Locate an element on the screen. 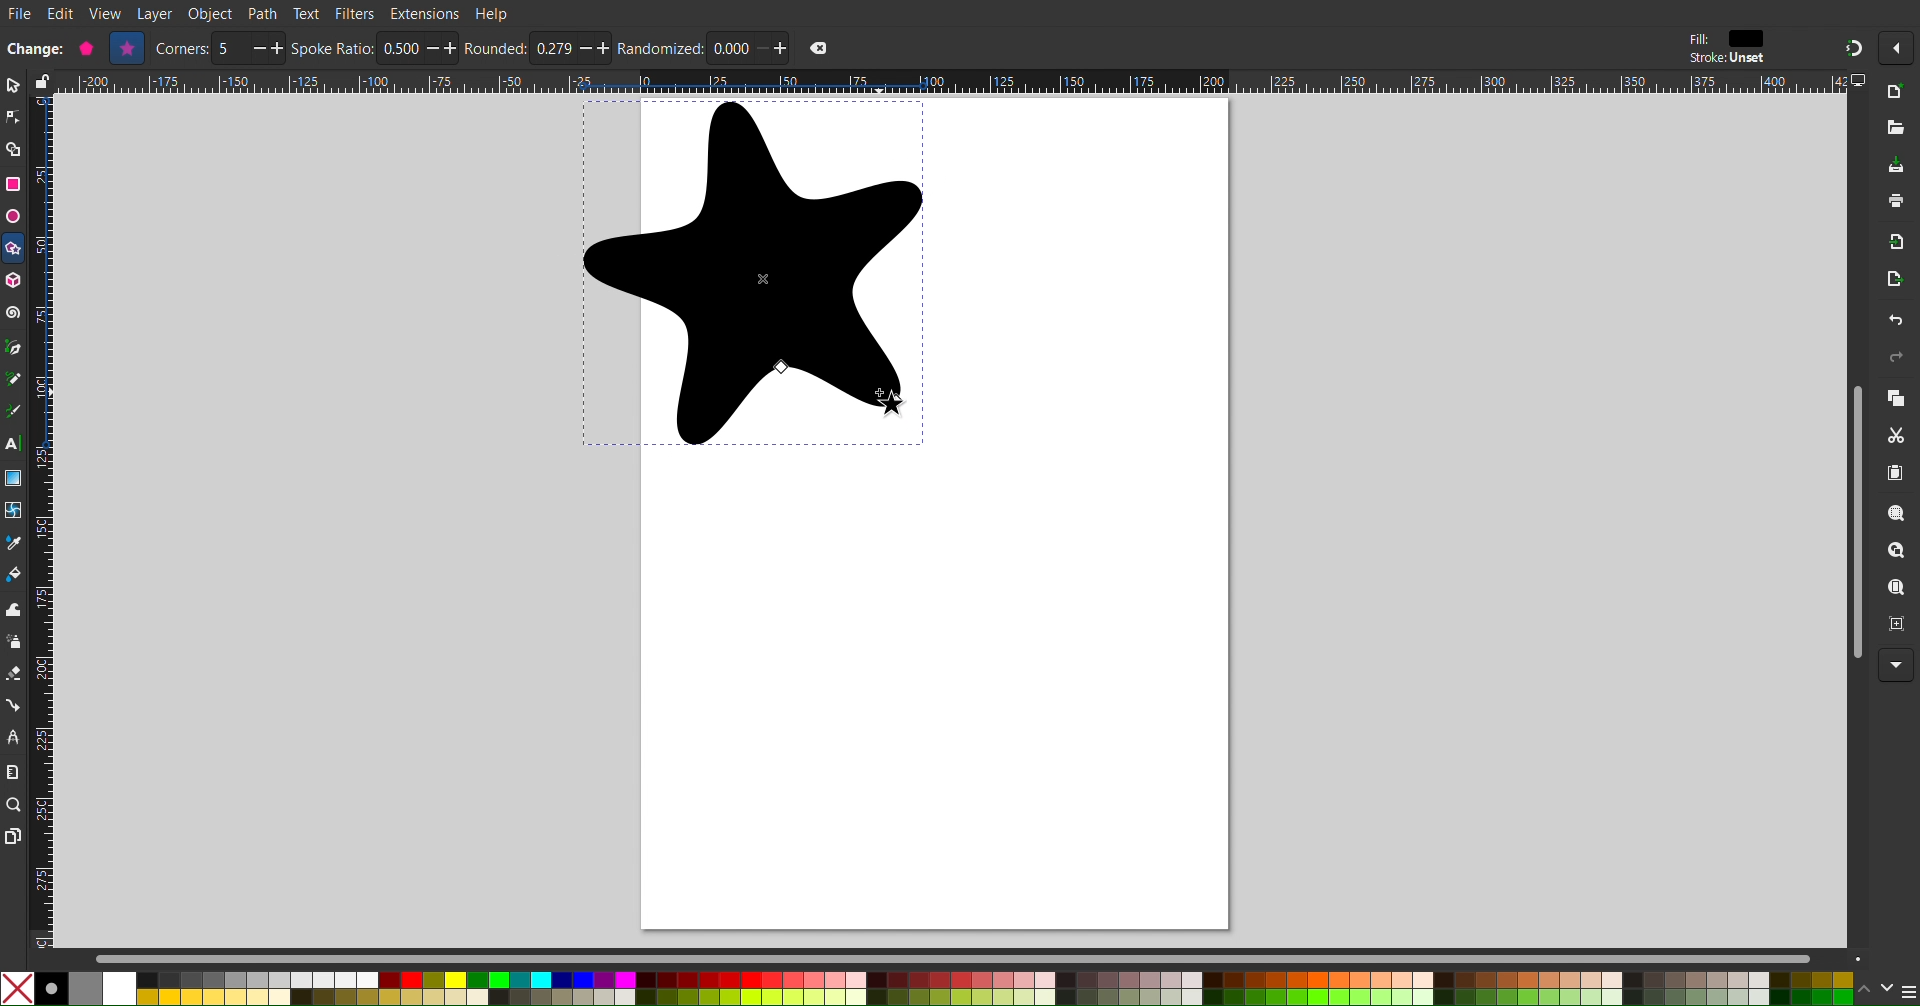 The height and width of the screenshot is (1006, 1920). Spray Tool is located at coordinates (13, 642).